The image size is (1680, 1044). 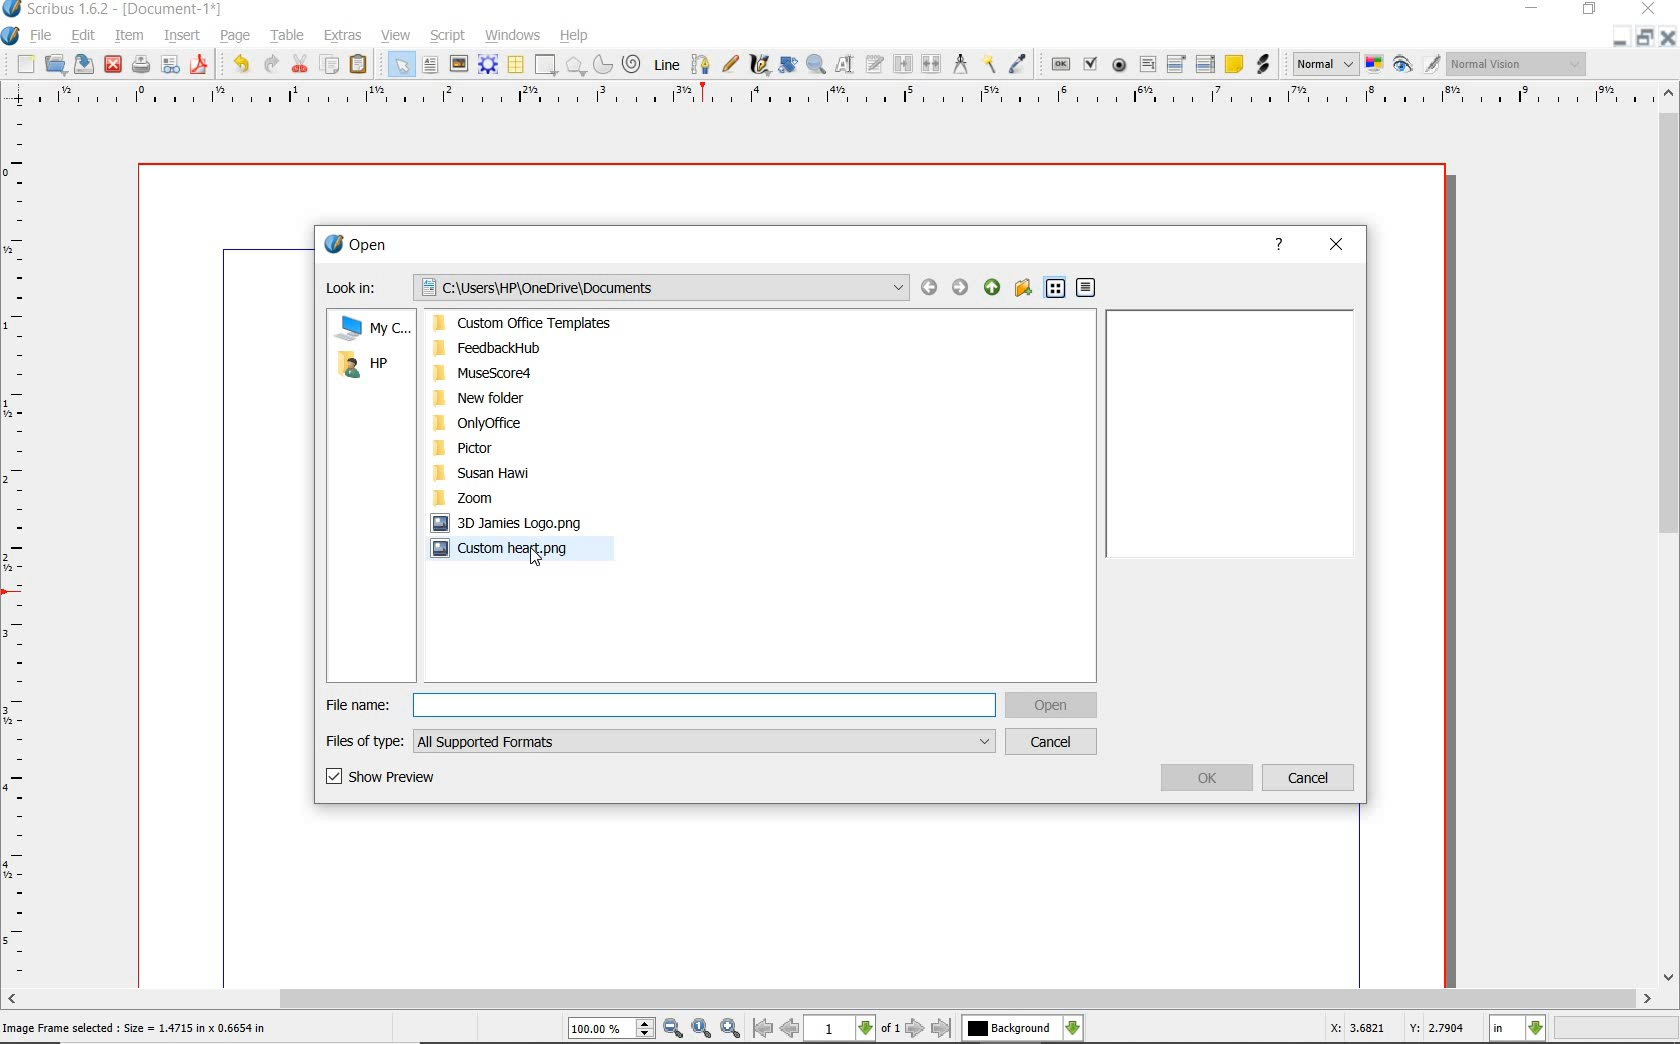 What do you see at coordinates (270, 63) in the screenshot?
I see `redo` at bounding box center [270, 63].